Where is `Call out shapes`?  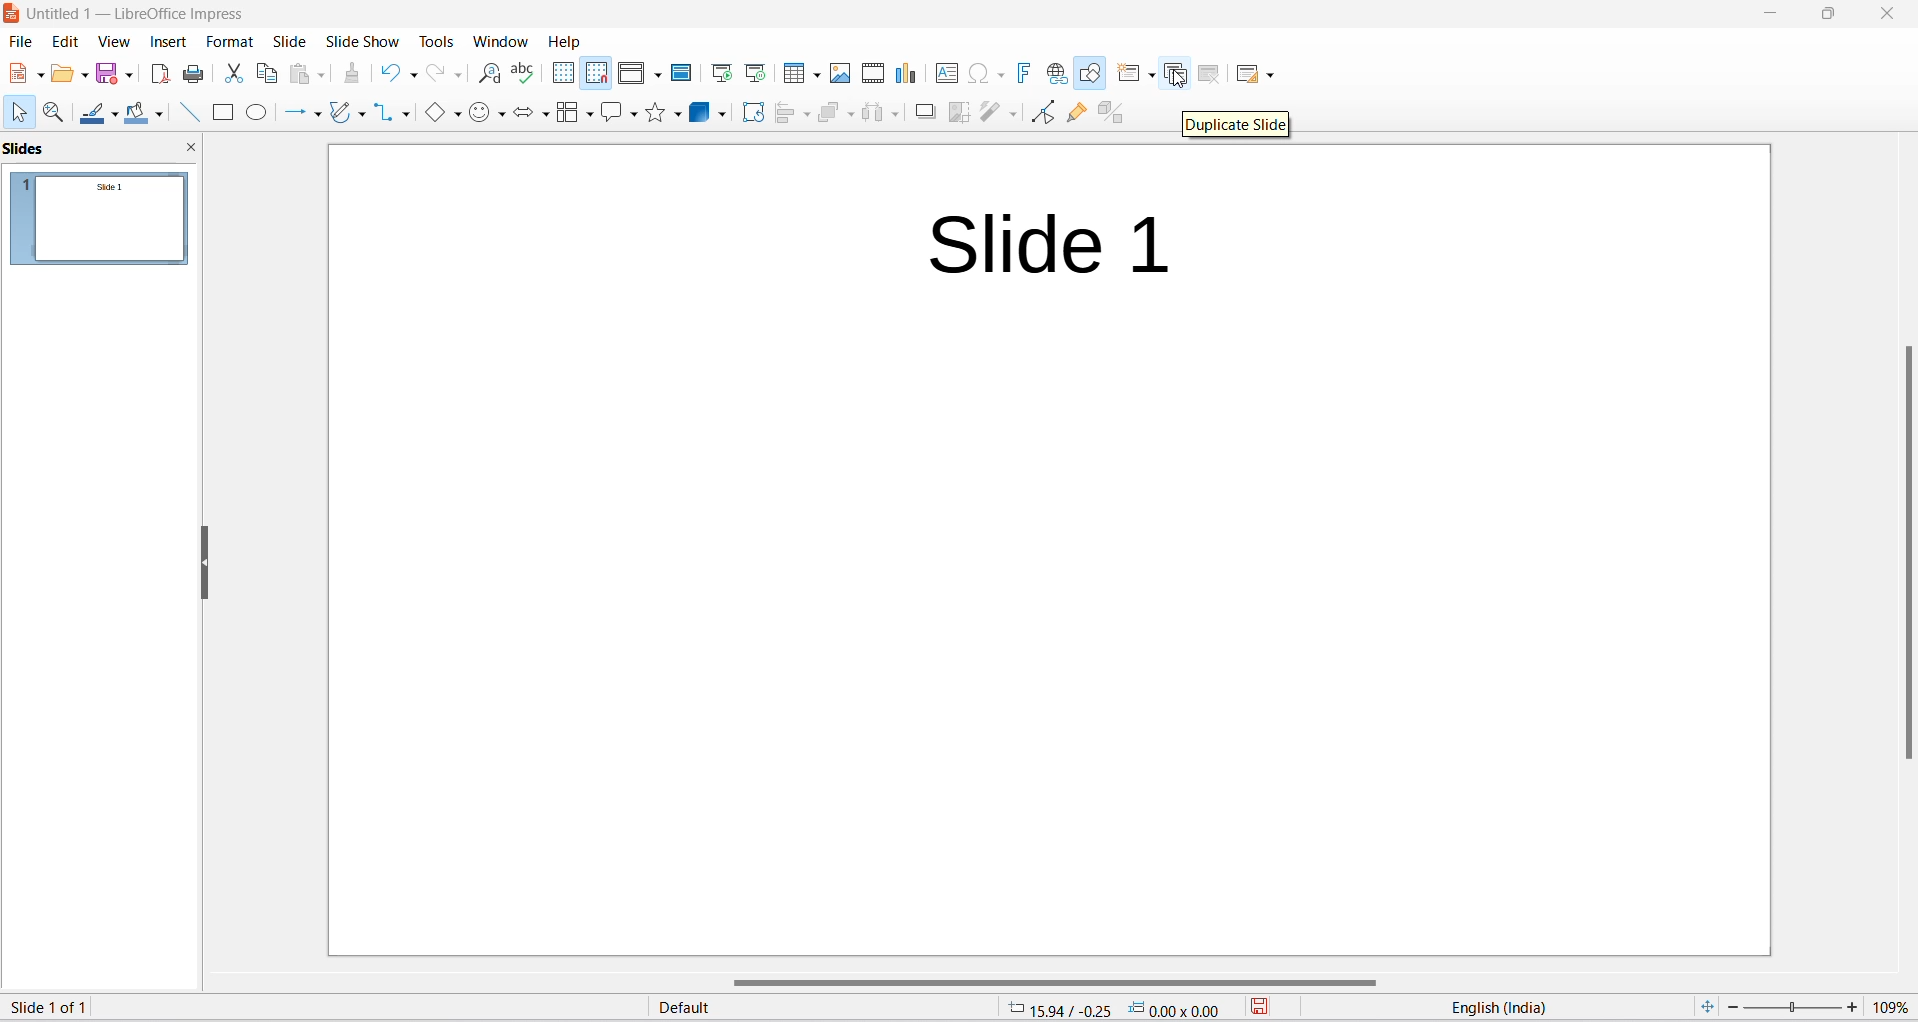 Call out shapes is located at coordinates (620, 112).